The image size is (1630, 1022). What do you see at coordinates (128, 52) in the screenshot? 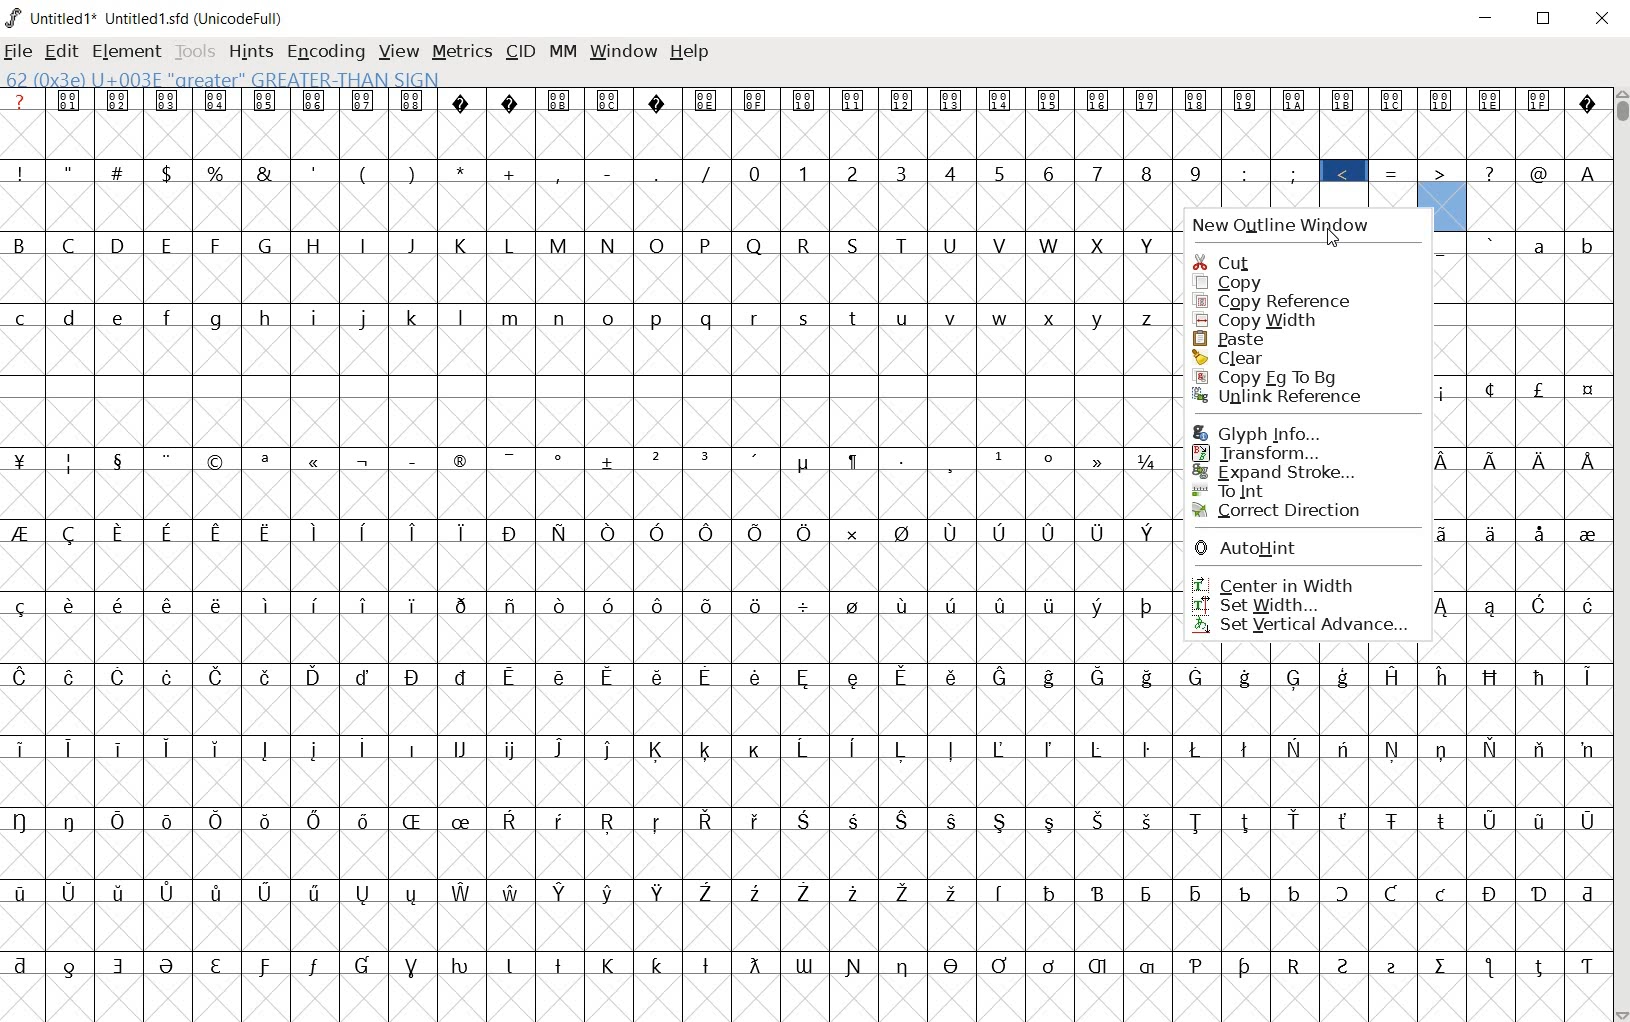
I see `element` at bounding box center [128, 52].